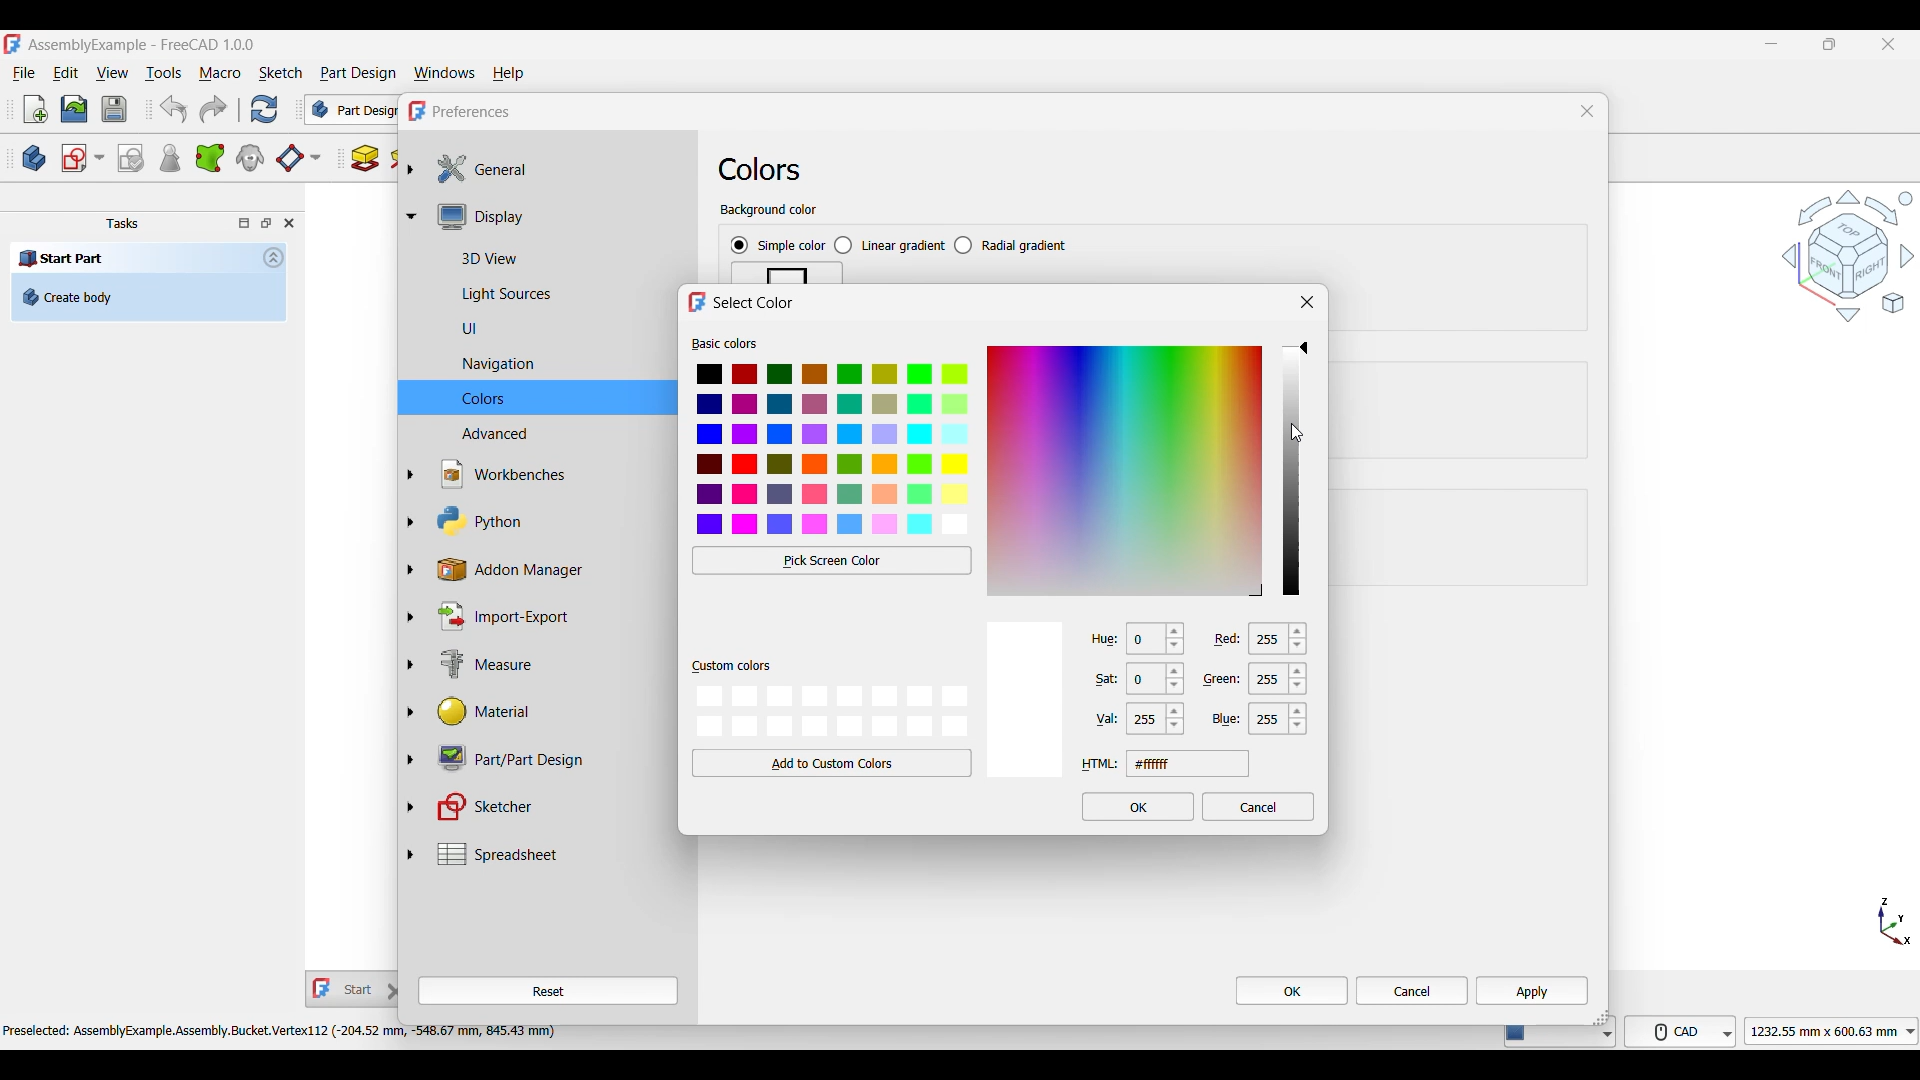  Describe the element at coordinates (1100, 720) in the screenshot. I see `val` at that location.